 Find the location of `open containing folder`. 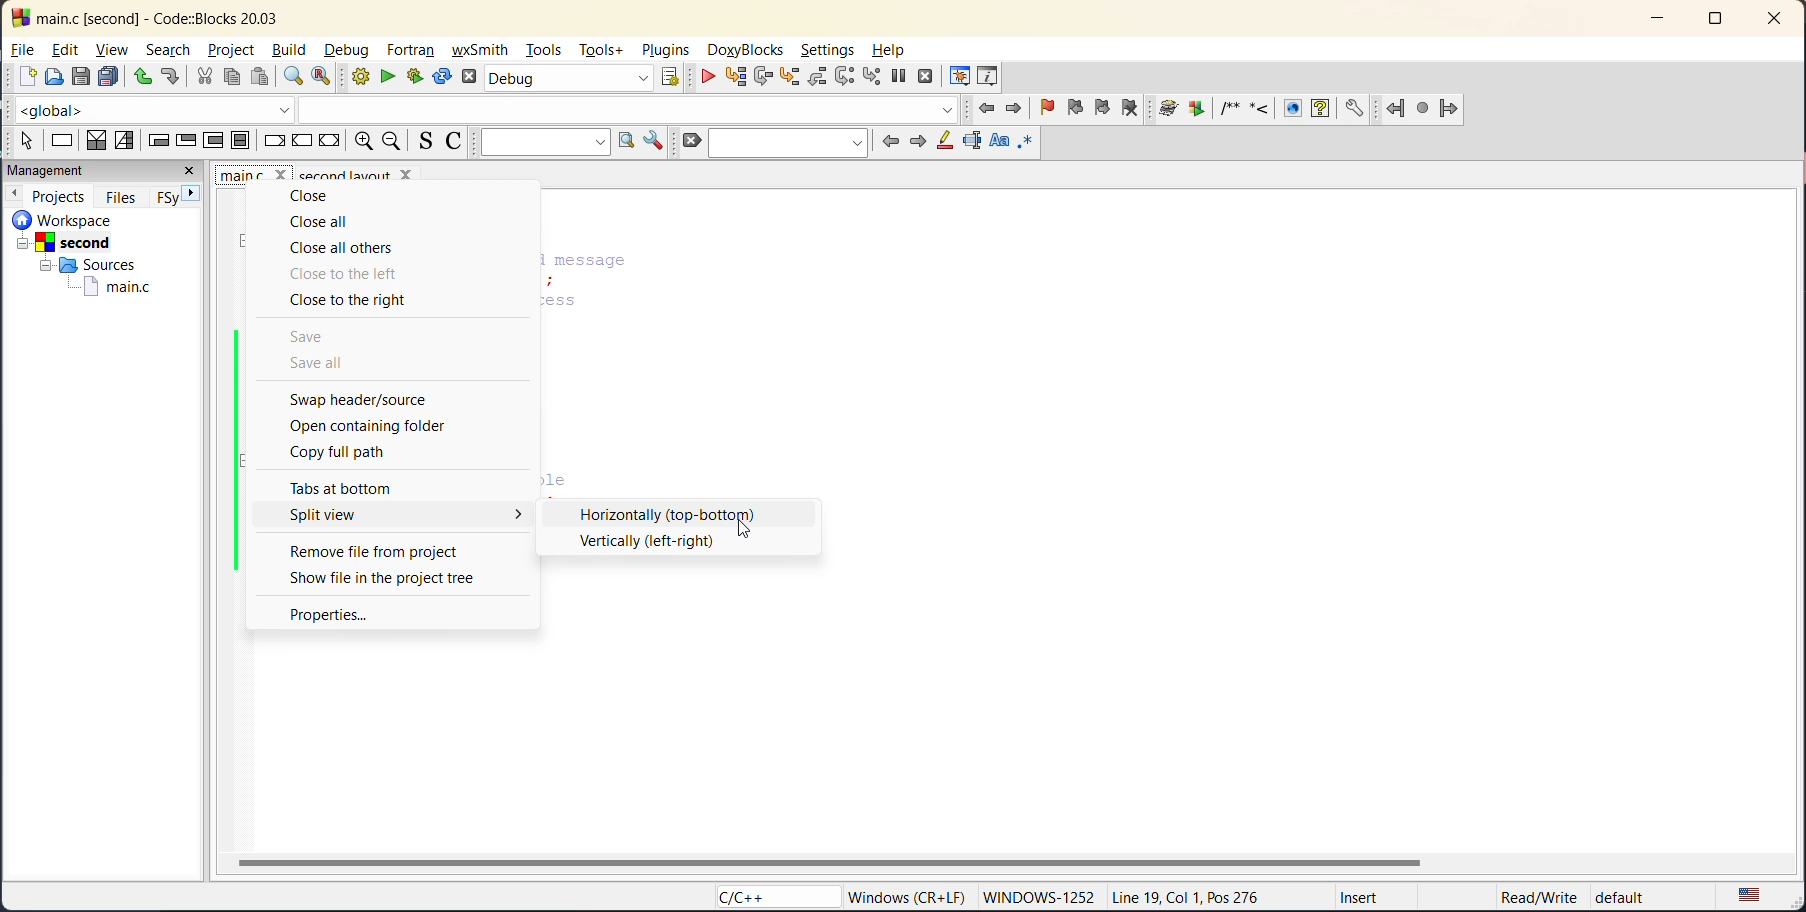

open containing folder is located at coordinates (366, 427).